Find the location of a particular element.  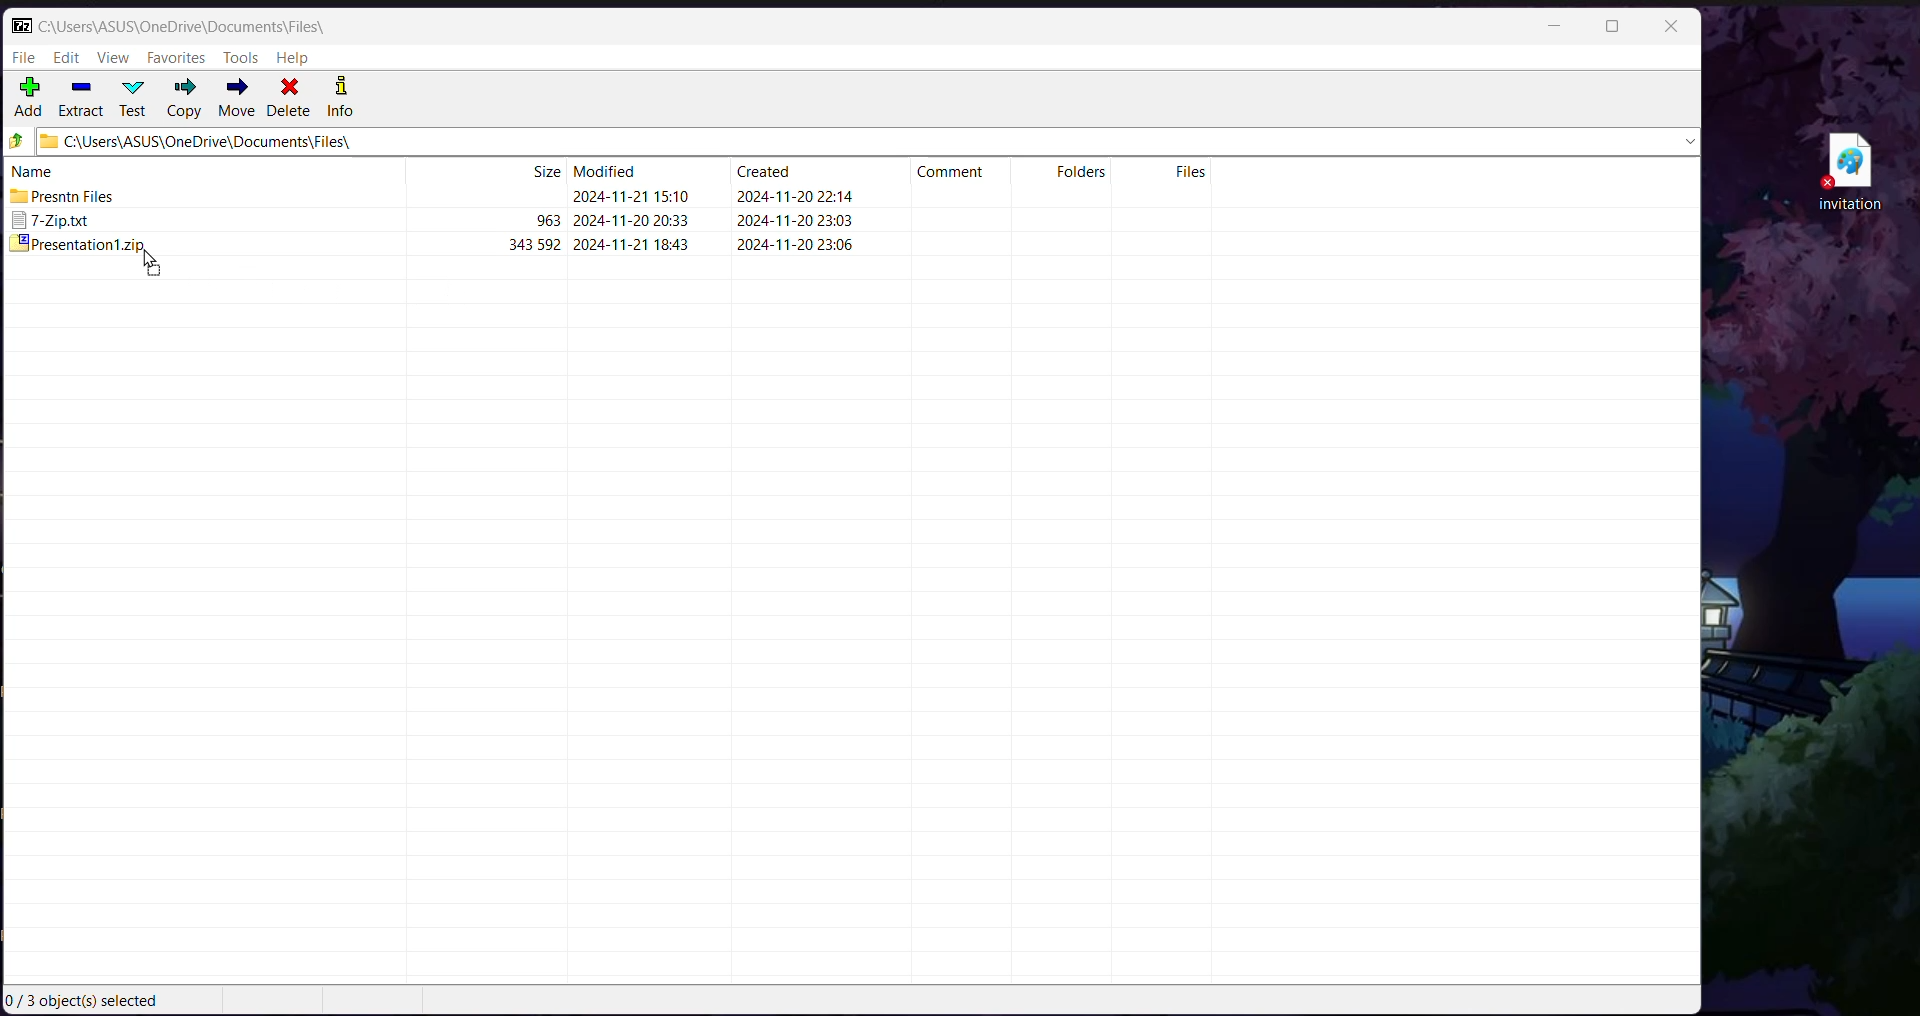

View is located at coordinates (115, 57).